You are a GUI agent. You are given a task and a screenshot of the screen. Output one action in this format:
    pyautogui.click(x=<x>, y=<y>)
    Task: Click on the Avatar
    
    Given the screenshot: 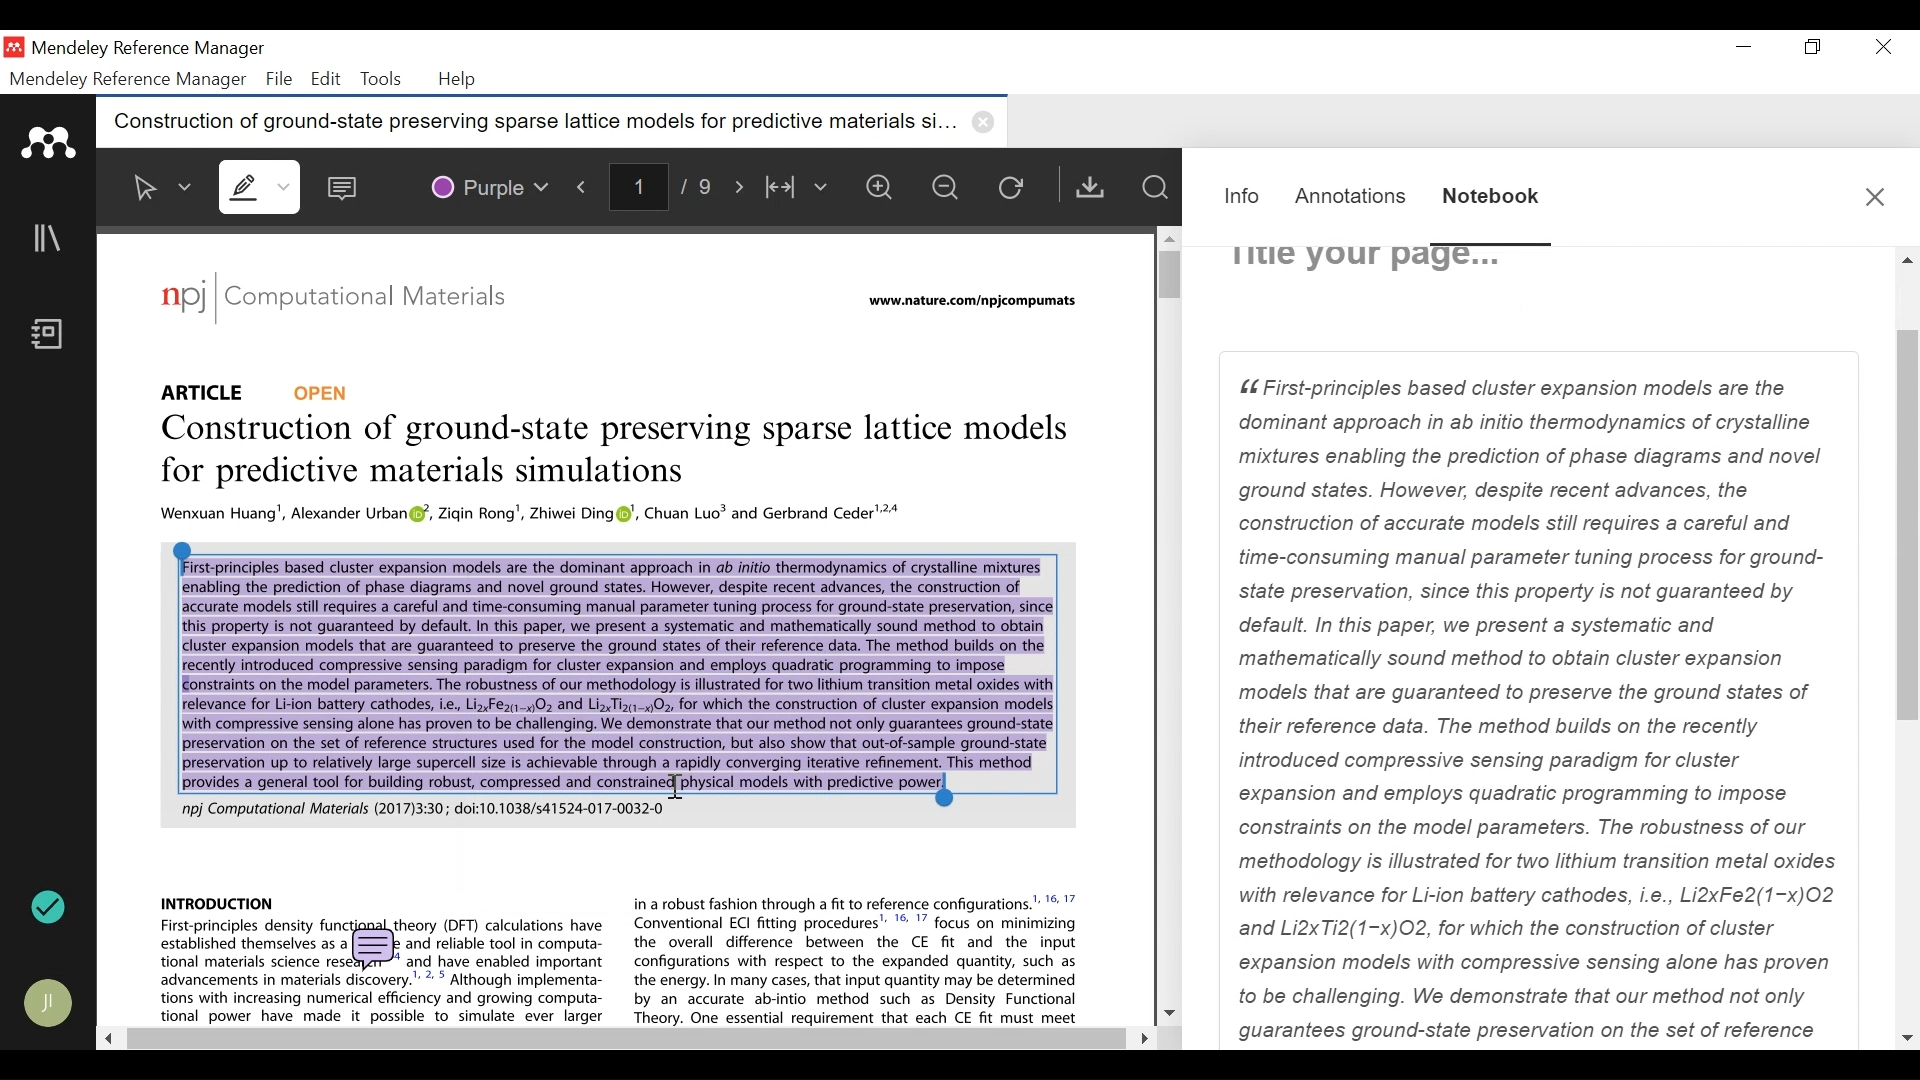 What is the action you would take?
    pyautogui.click(x=50, y=1003)
    